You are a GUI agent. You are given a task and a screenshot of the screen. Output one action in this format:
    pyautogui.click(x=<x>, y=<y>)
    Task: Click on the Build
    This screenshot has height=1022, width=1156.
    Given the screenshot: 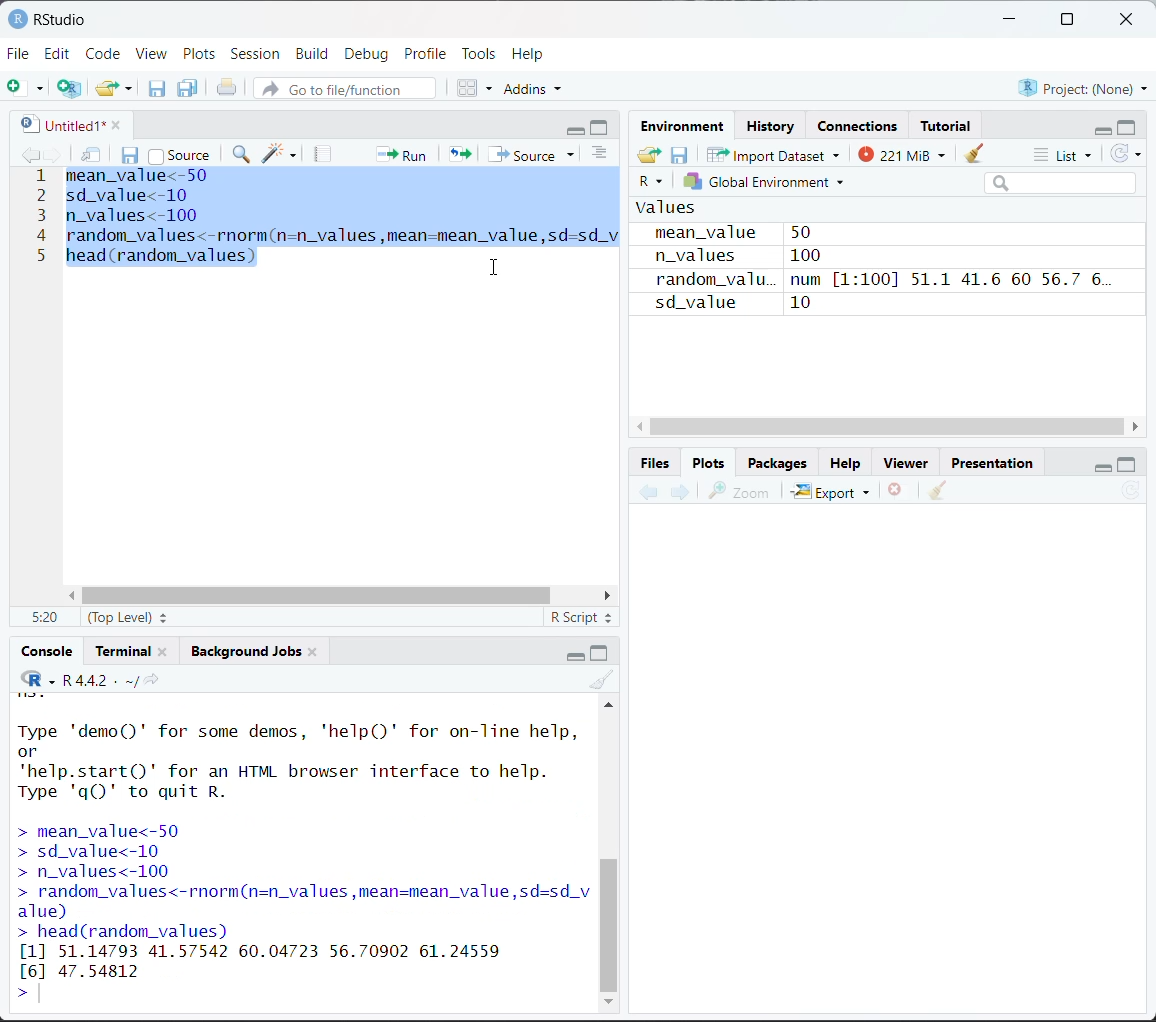 What is the action you would take?
    pyautogui.click(x=315, y=54)
    